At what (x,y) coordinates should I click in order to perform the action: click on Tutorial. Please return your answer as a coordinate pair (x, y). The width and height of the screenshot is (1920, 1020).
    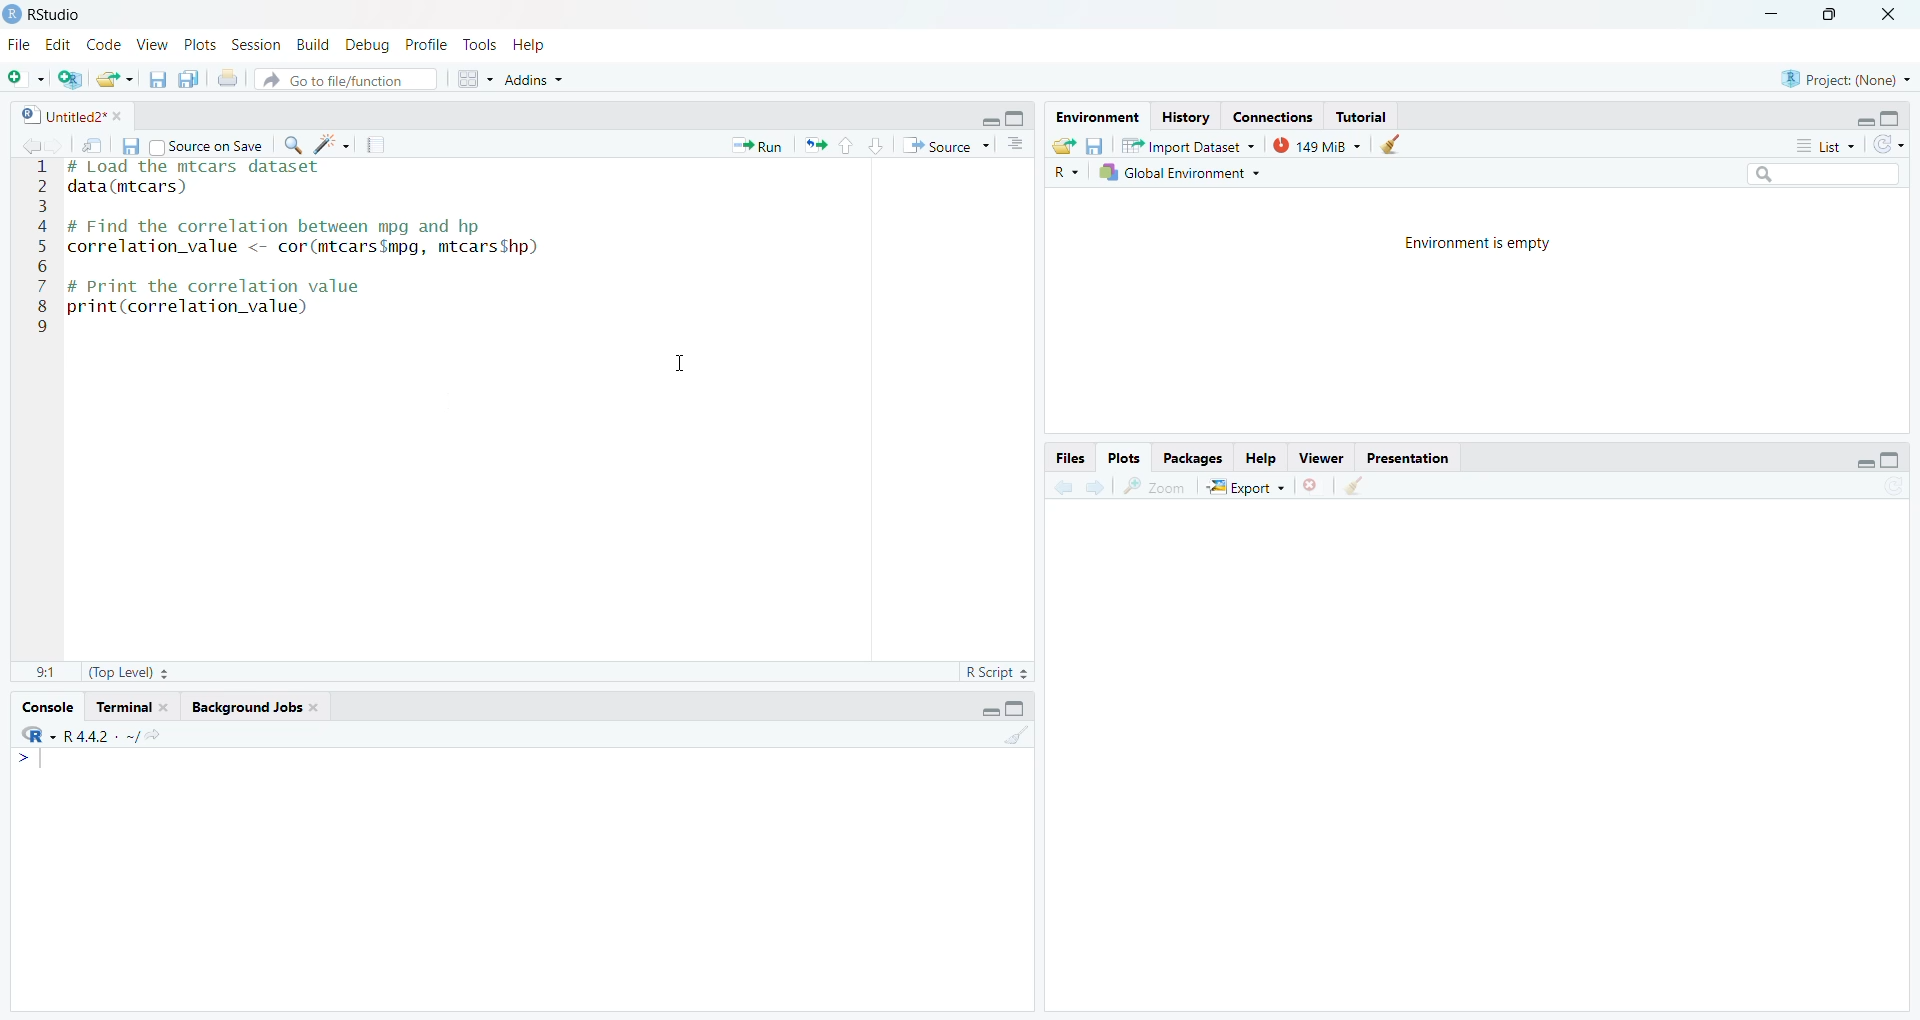
    Looking at the image, I should click on (129, 707).